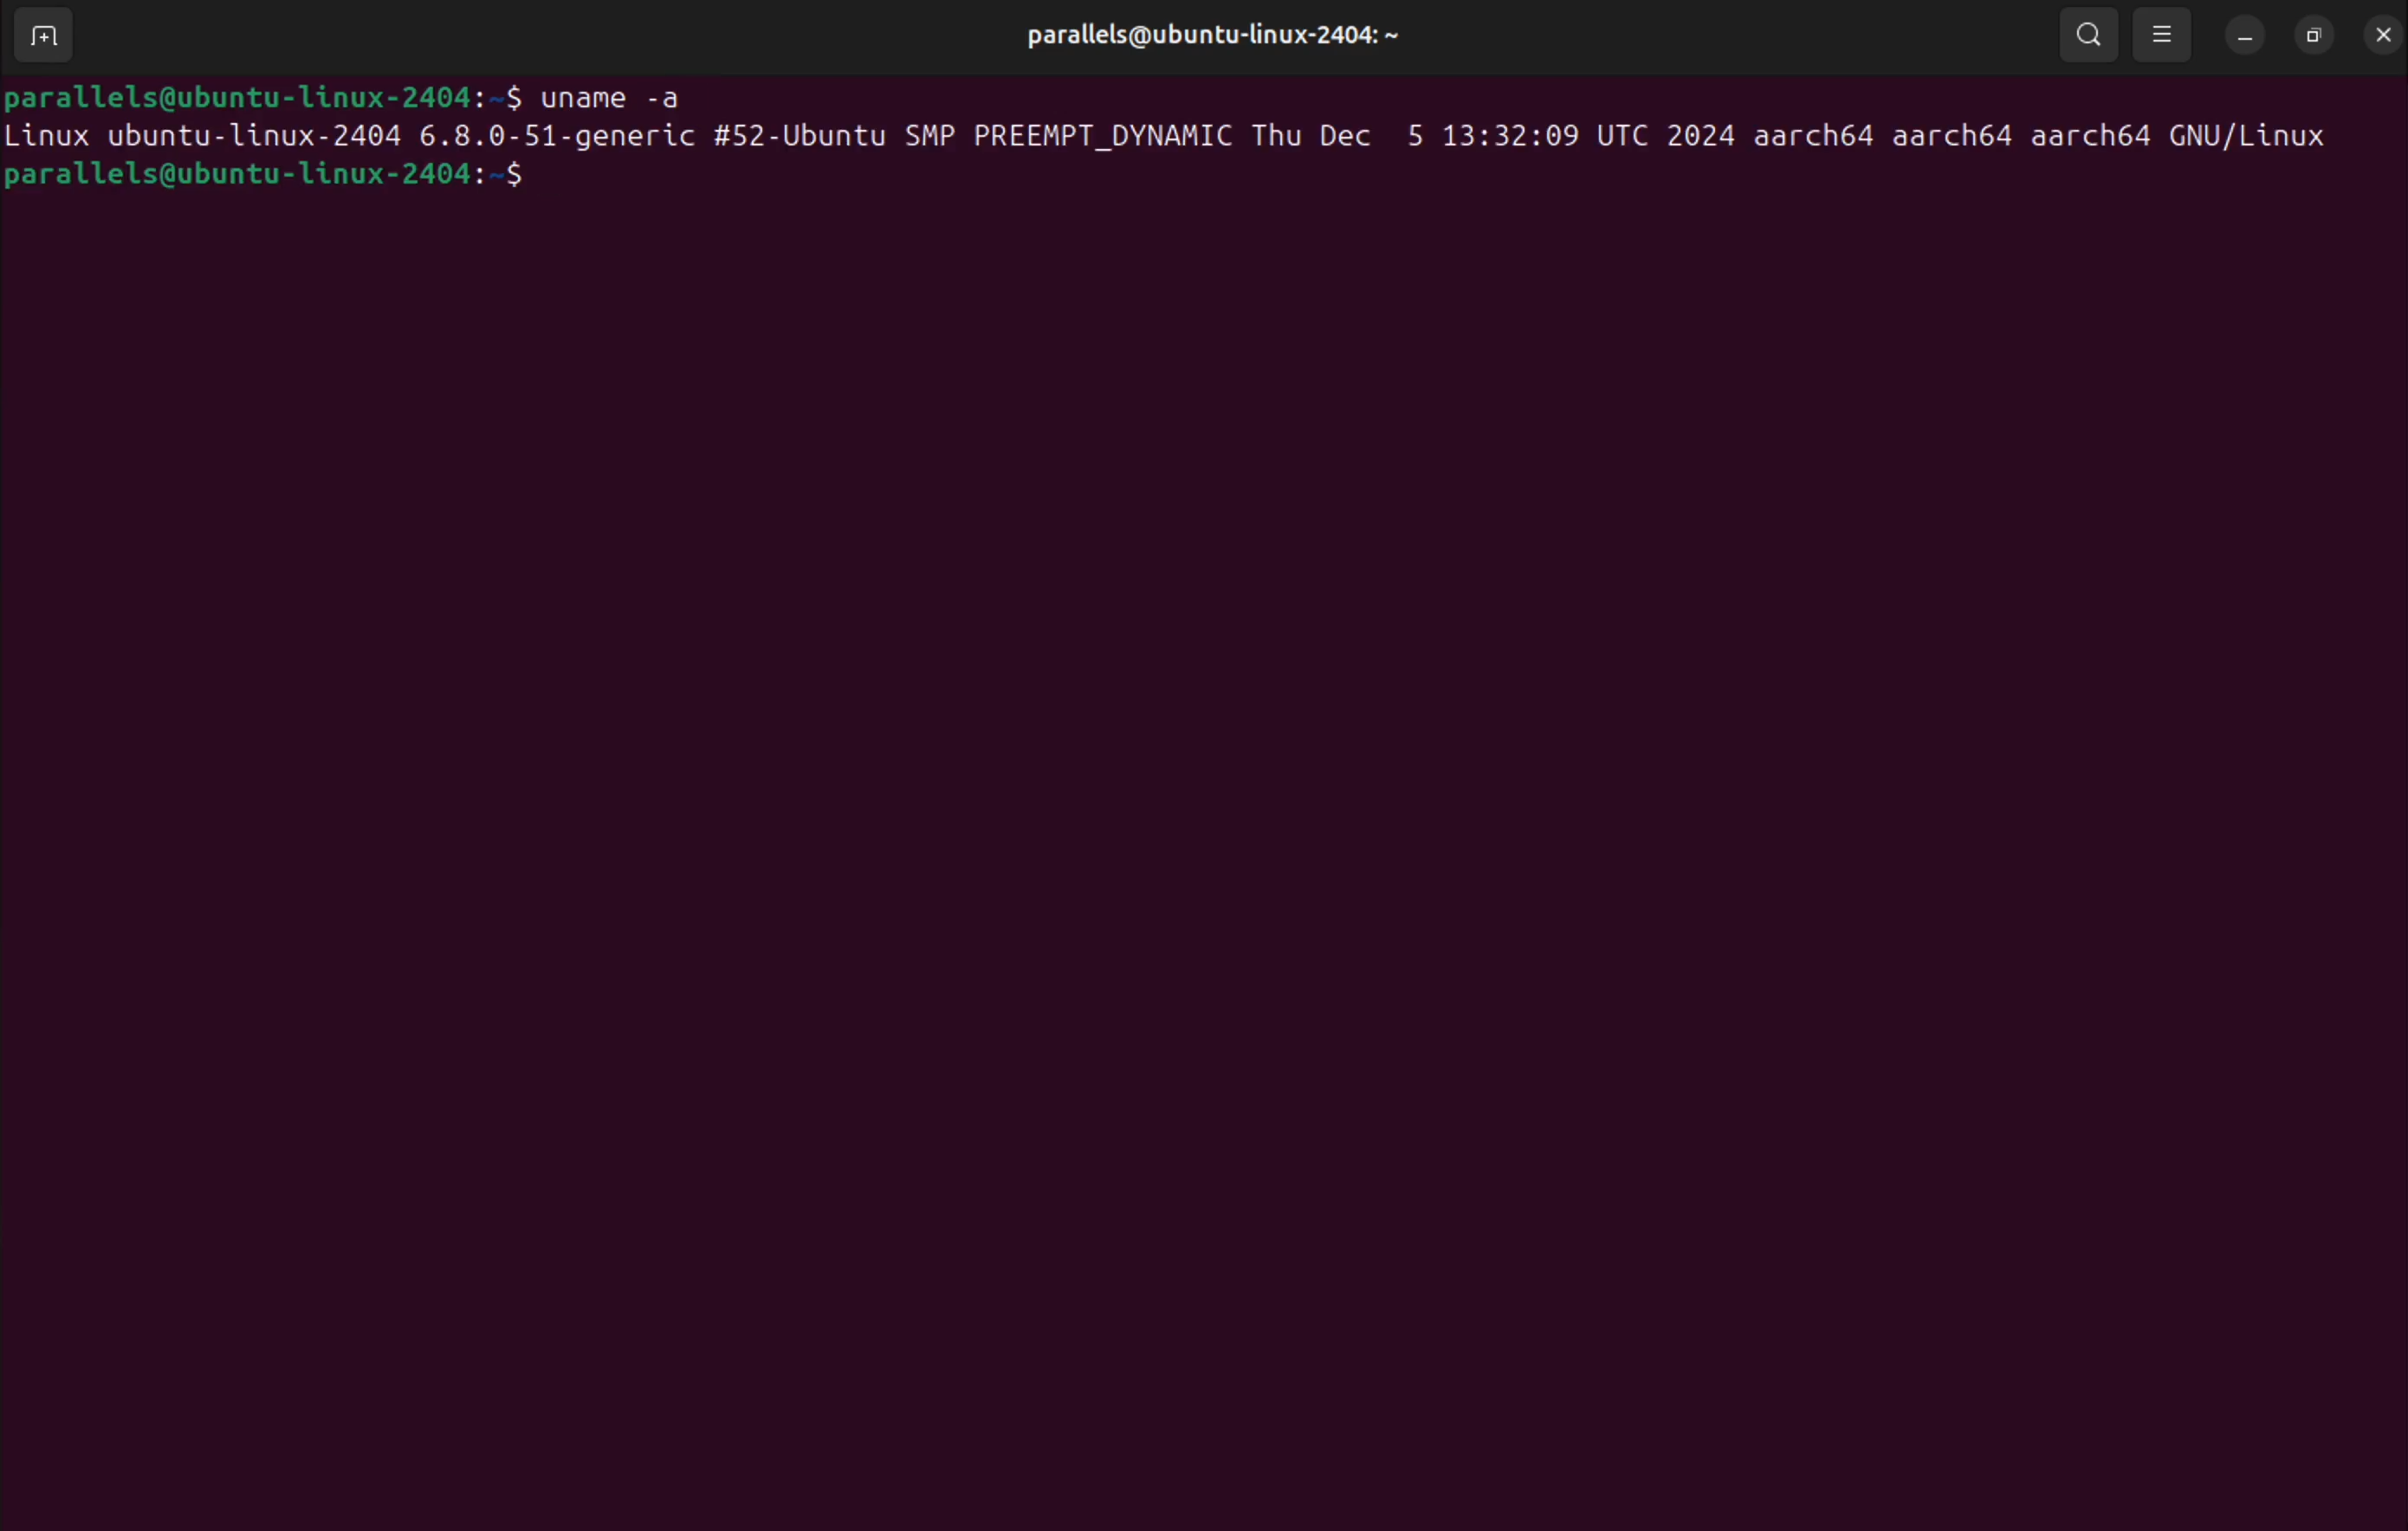 This screenshot has width=2408, height=1531. Describe the element at coordinates (2089, 37) in the screenshot. I see `search` at that location.